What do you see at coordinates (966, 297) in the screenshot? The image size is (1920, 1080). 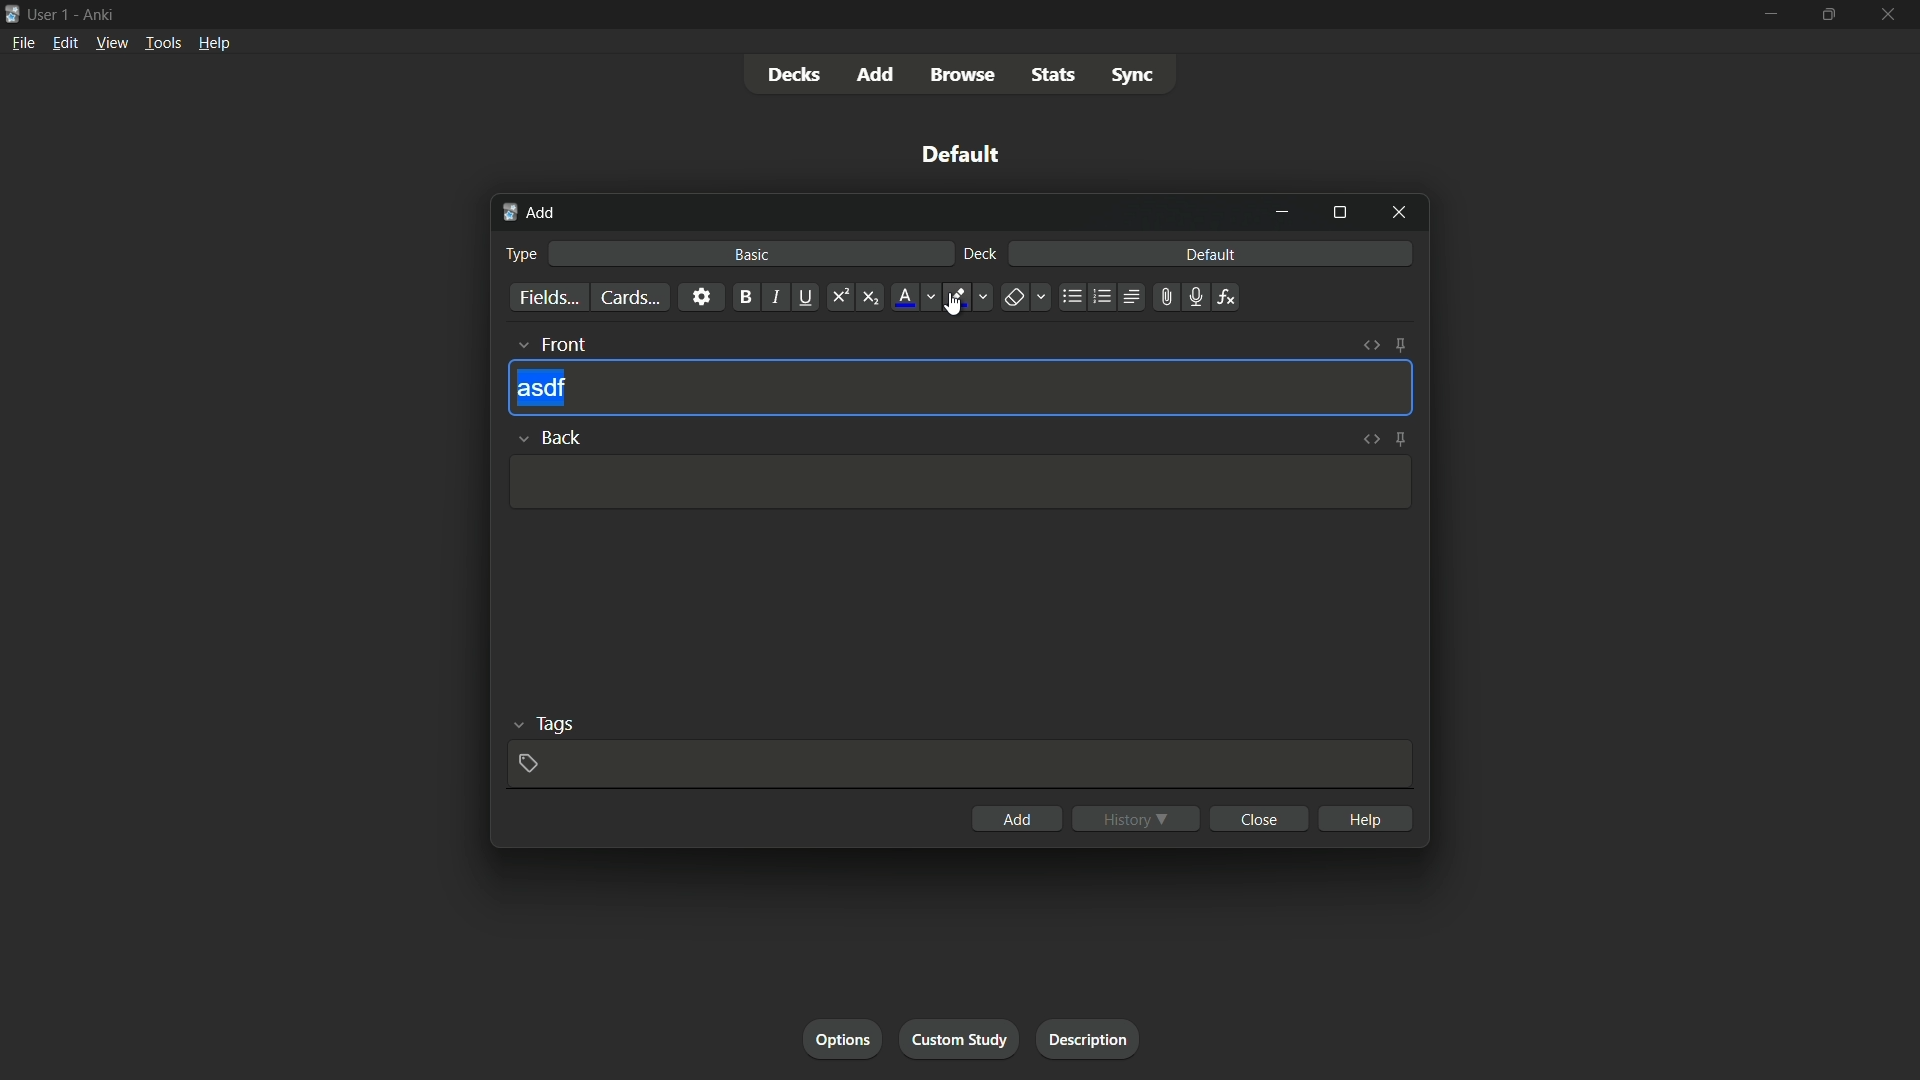 I see `text highlight` at bounding box center [966, 297].